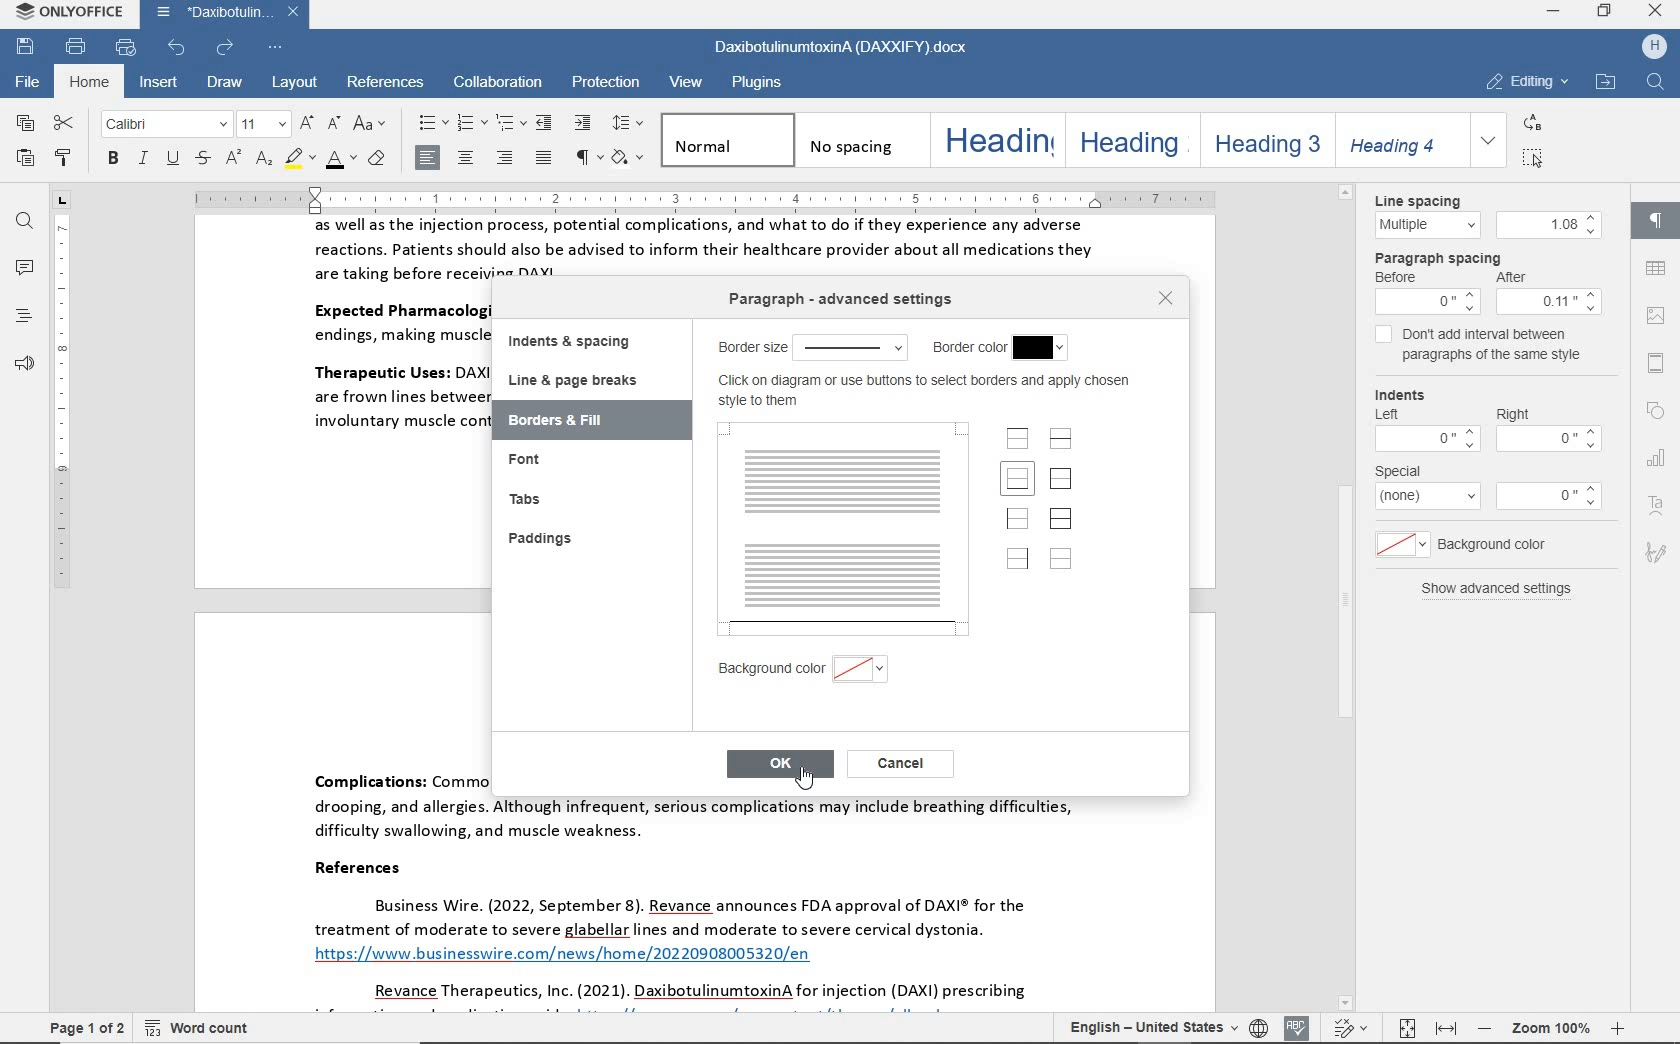 This screenshot has width=1680, height=1044. Describe the element at coordinates (1354, 1027) in the screenshot. I see `track changes` at that location.